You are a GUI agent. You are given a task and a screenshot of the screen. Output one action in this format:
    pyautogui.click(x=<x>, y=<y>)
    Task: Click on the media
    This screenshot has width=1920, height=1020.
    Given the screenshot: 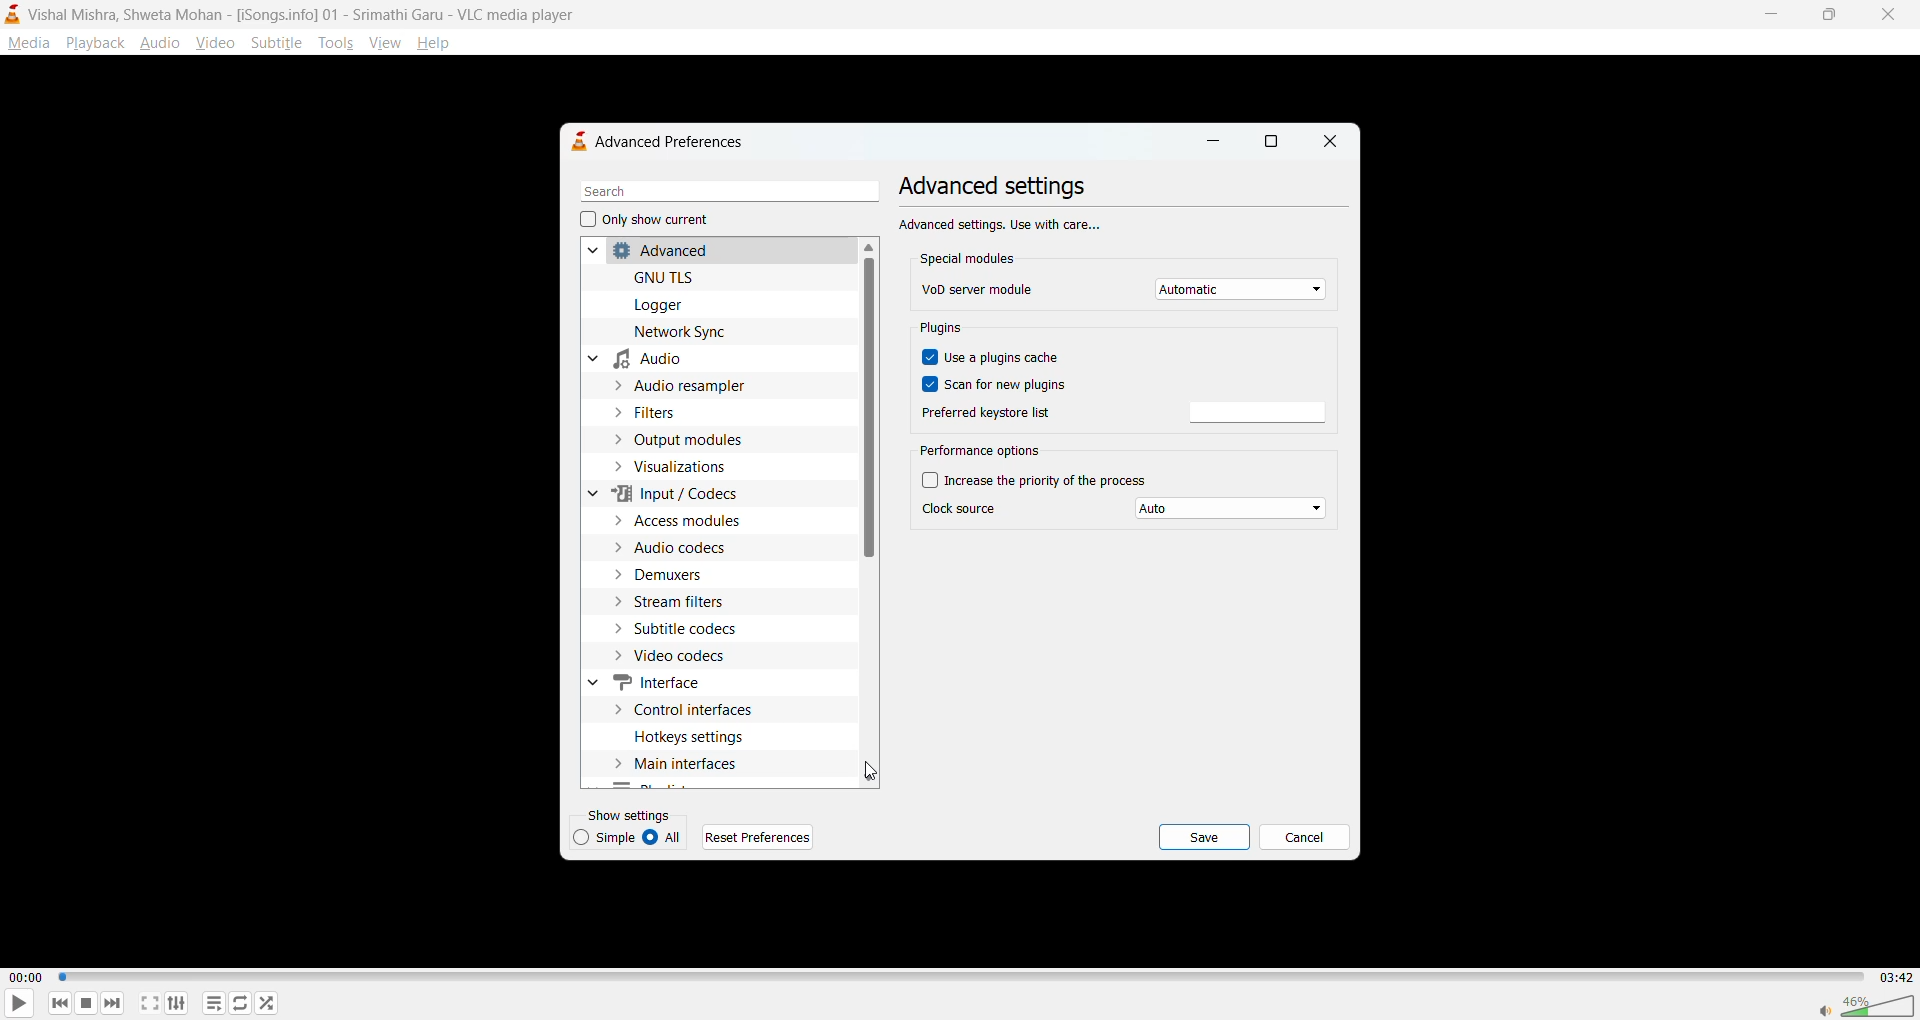 What is the action you would take?
    pyautogui.click(x=28, y=43)
    